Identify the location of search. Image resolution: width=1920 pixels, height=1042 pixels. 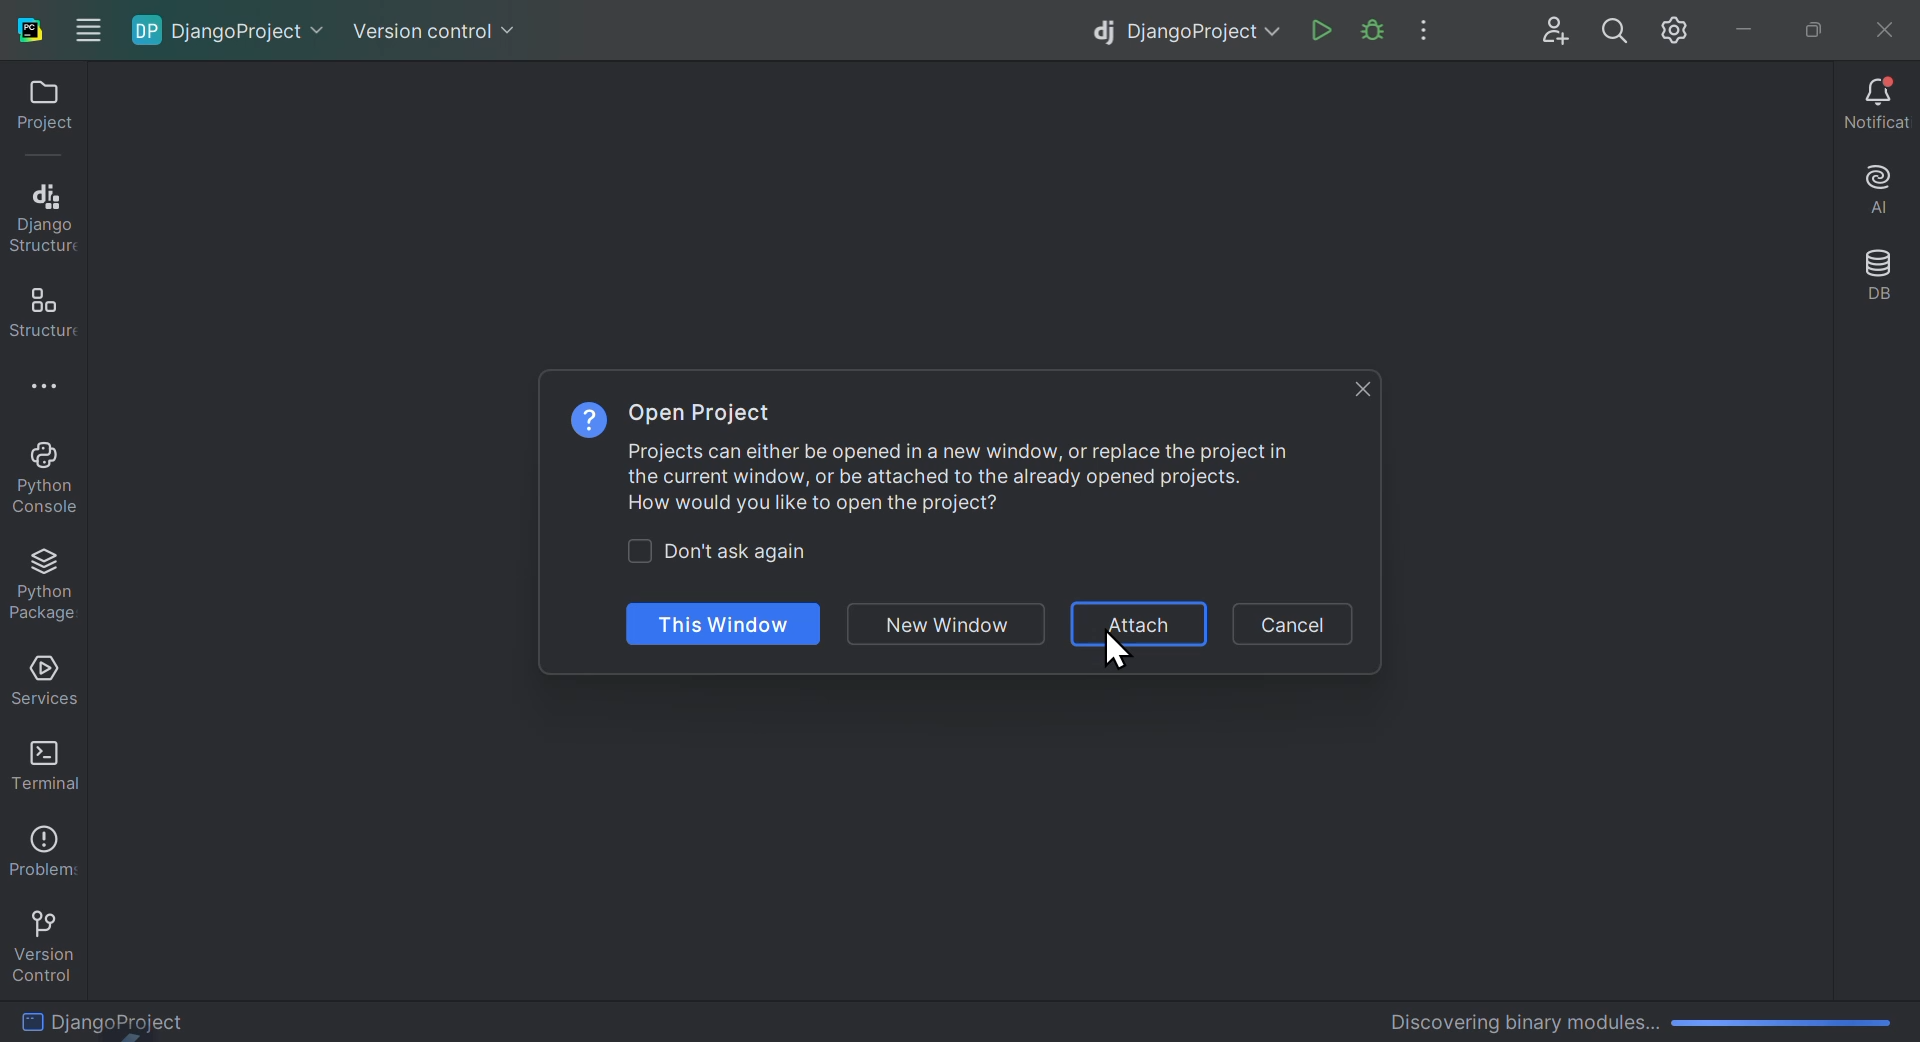
(1616, 31).